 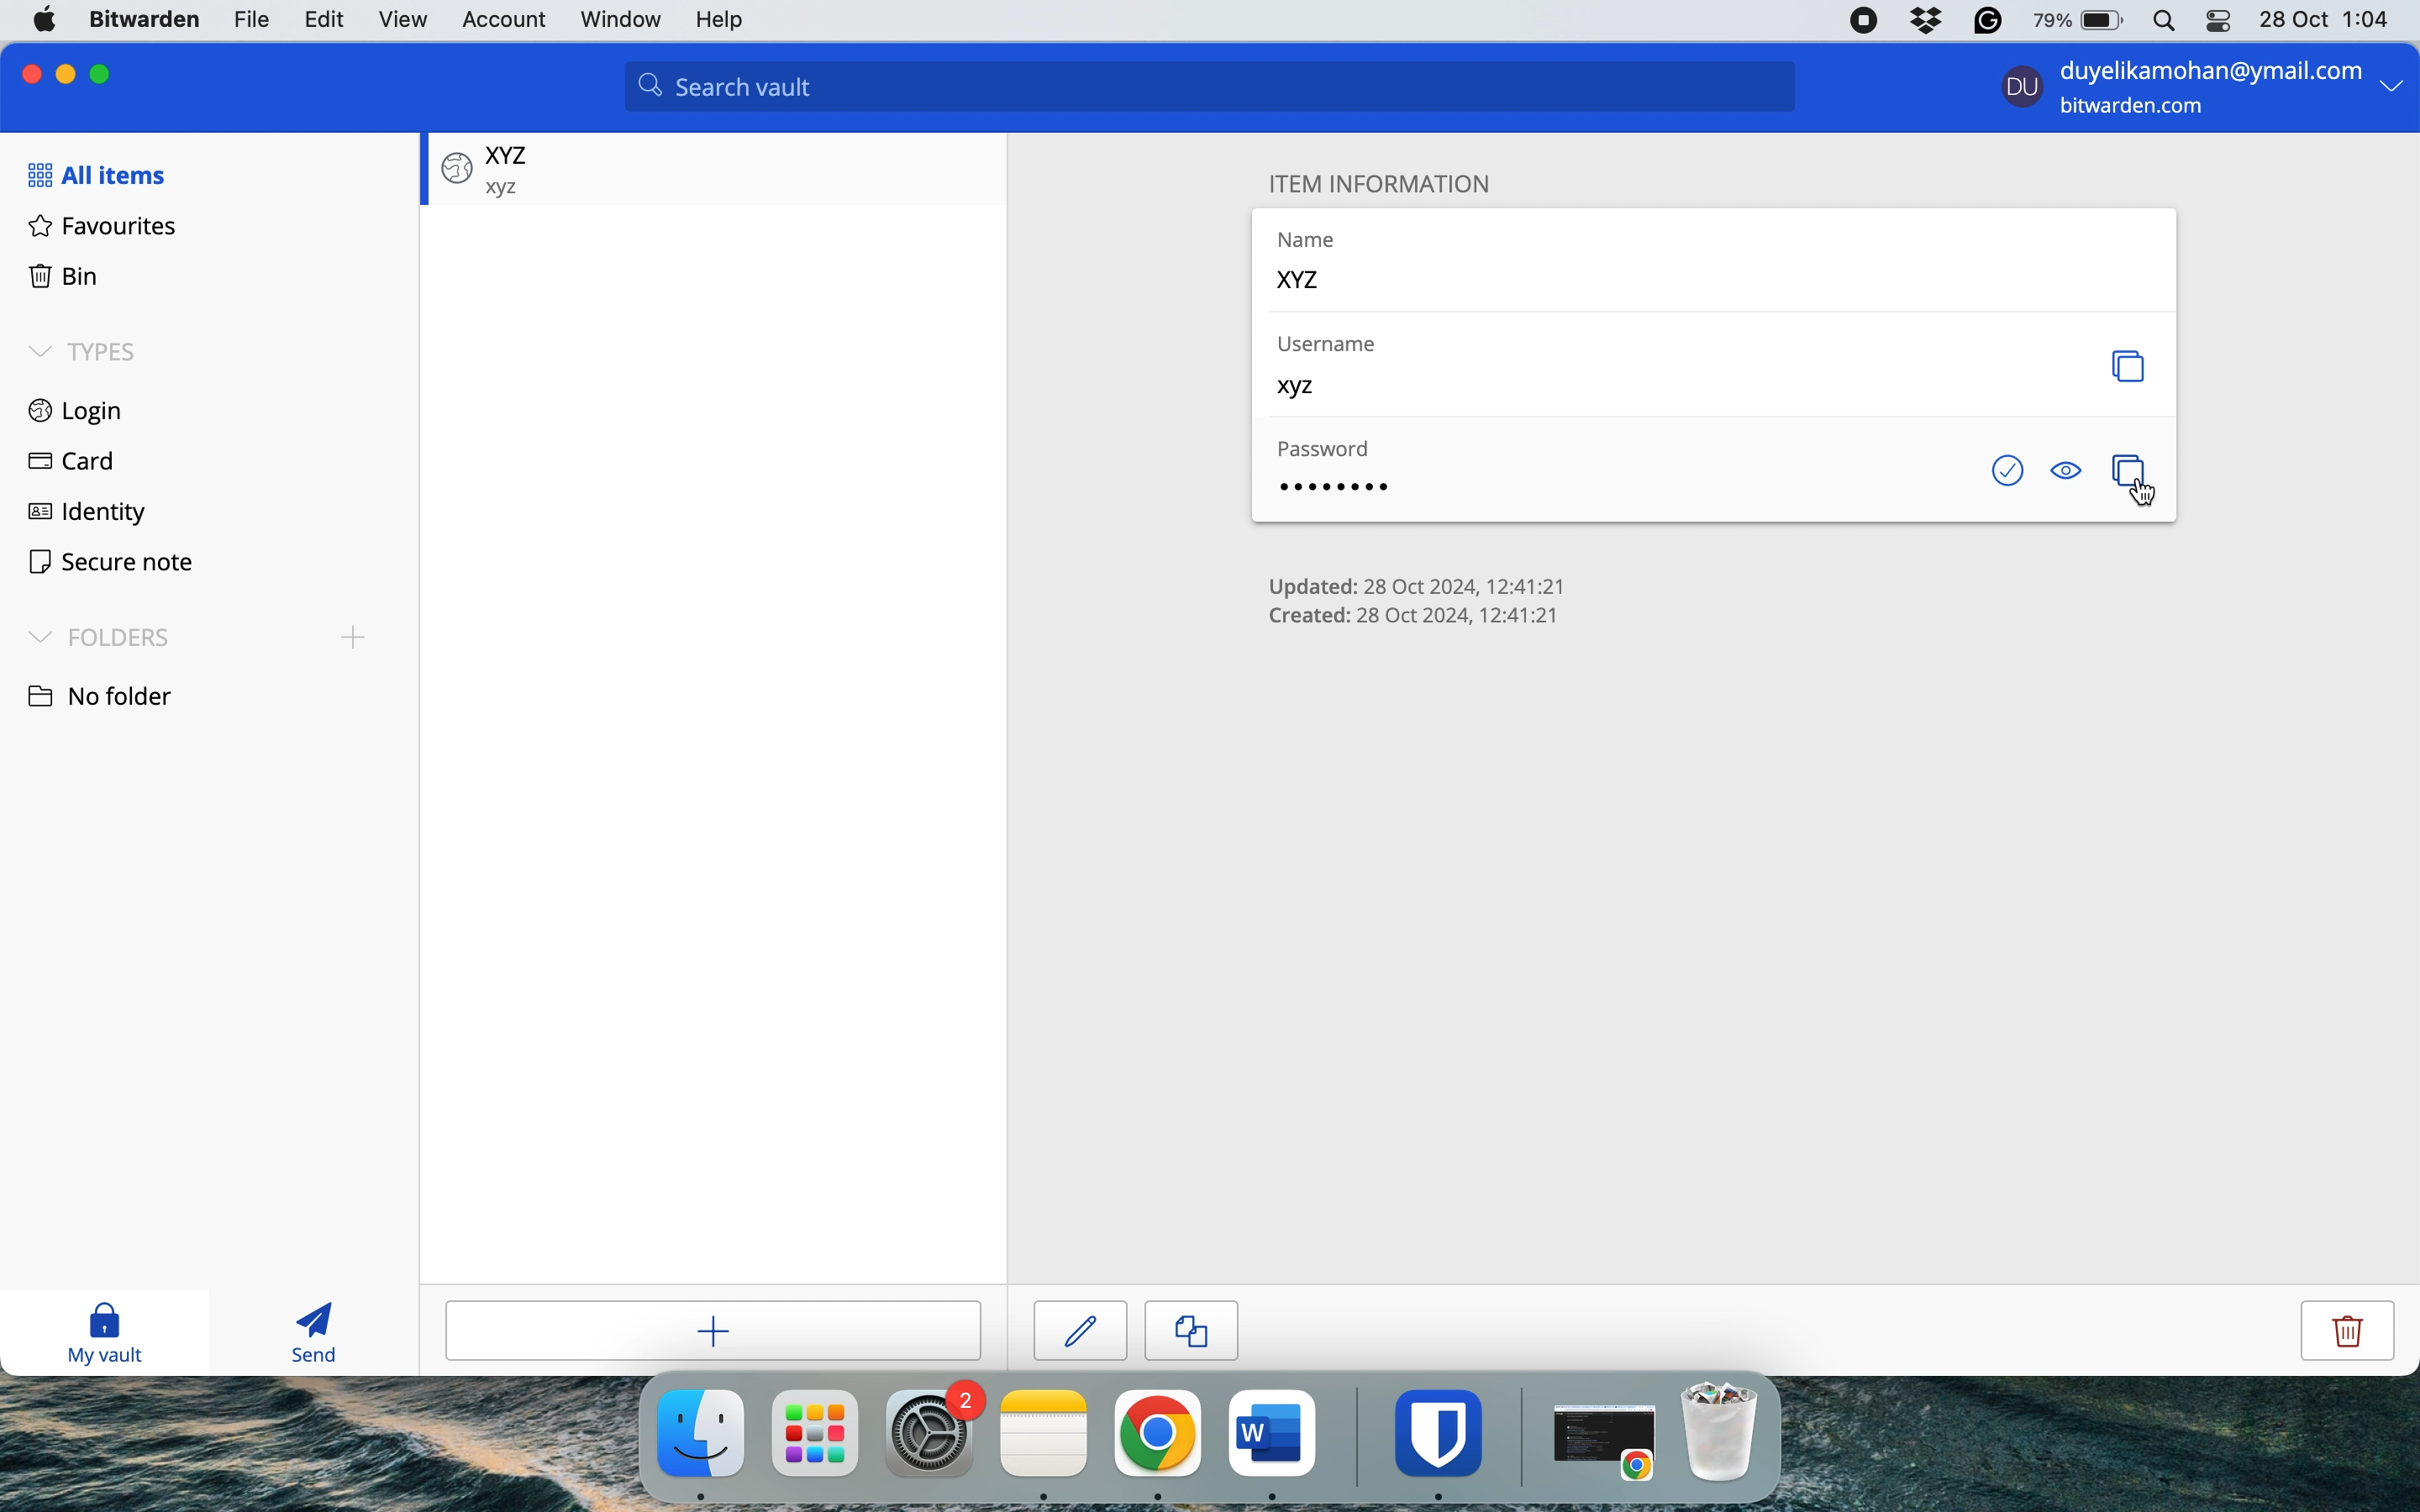 I want to click on minimise, so click(x=69, y=70).